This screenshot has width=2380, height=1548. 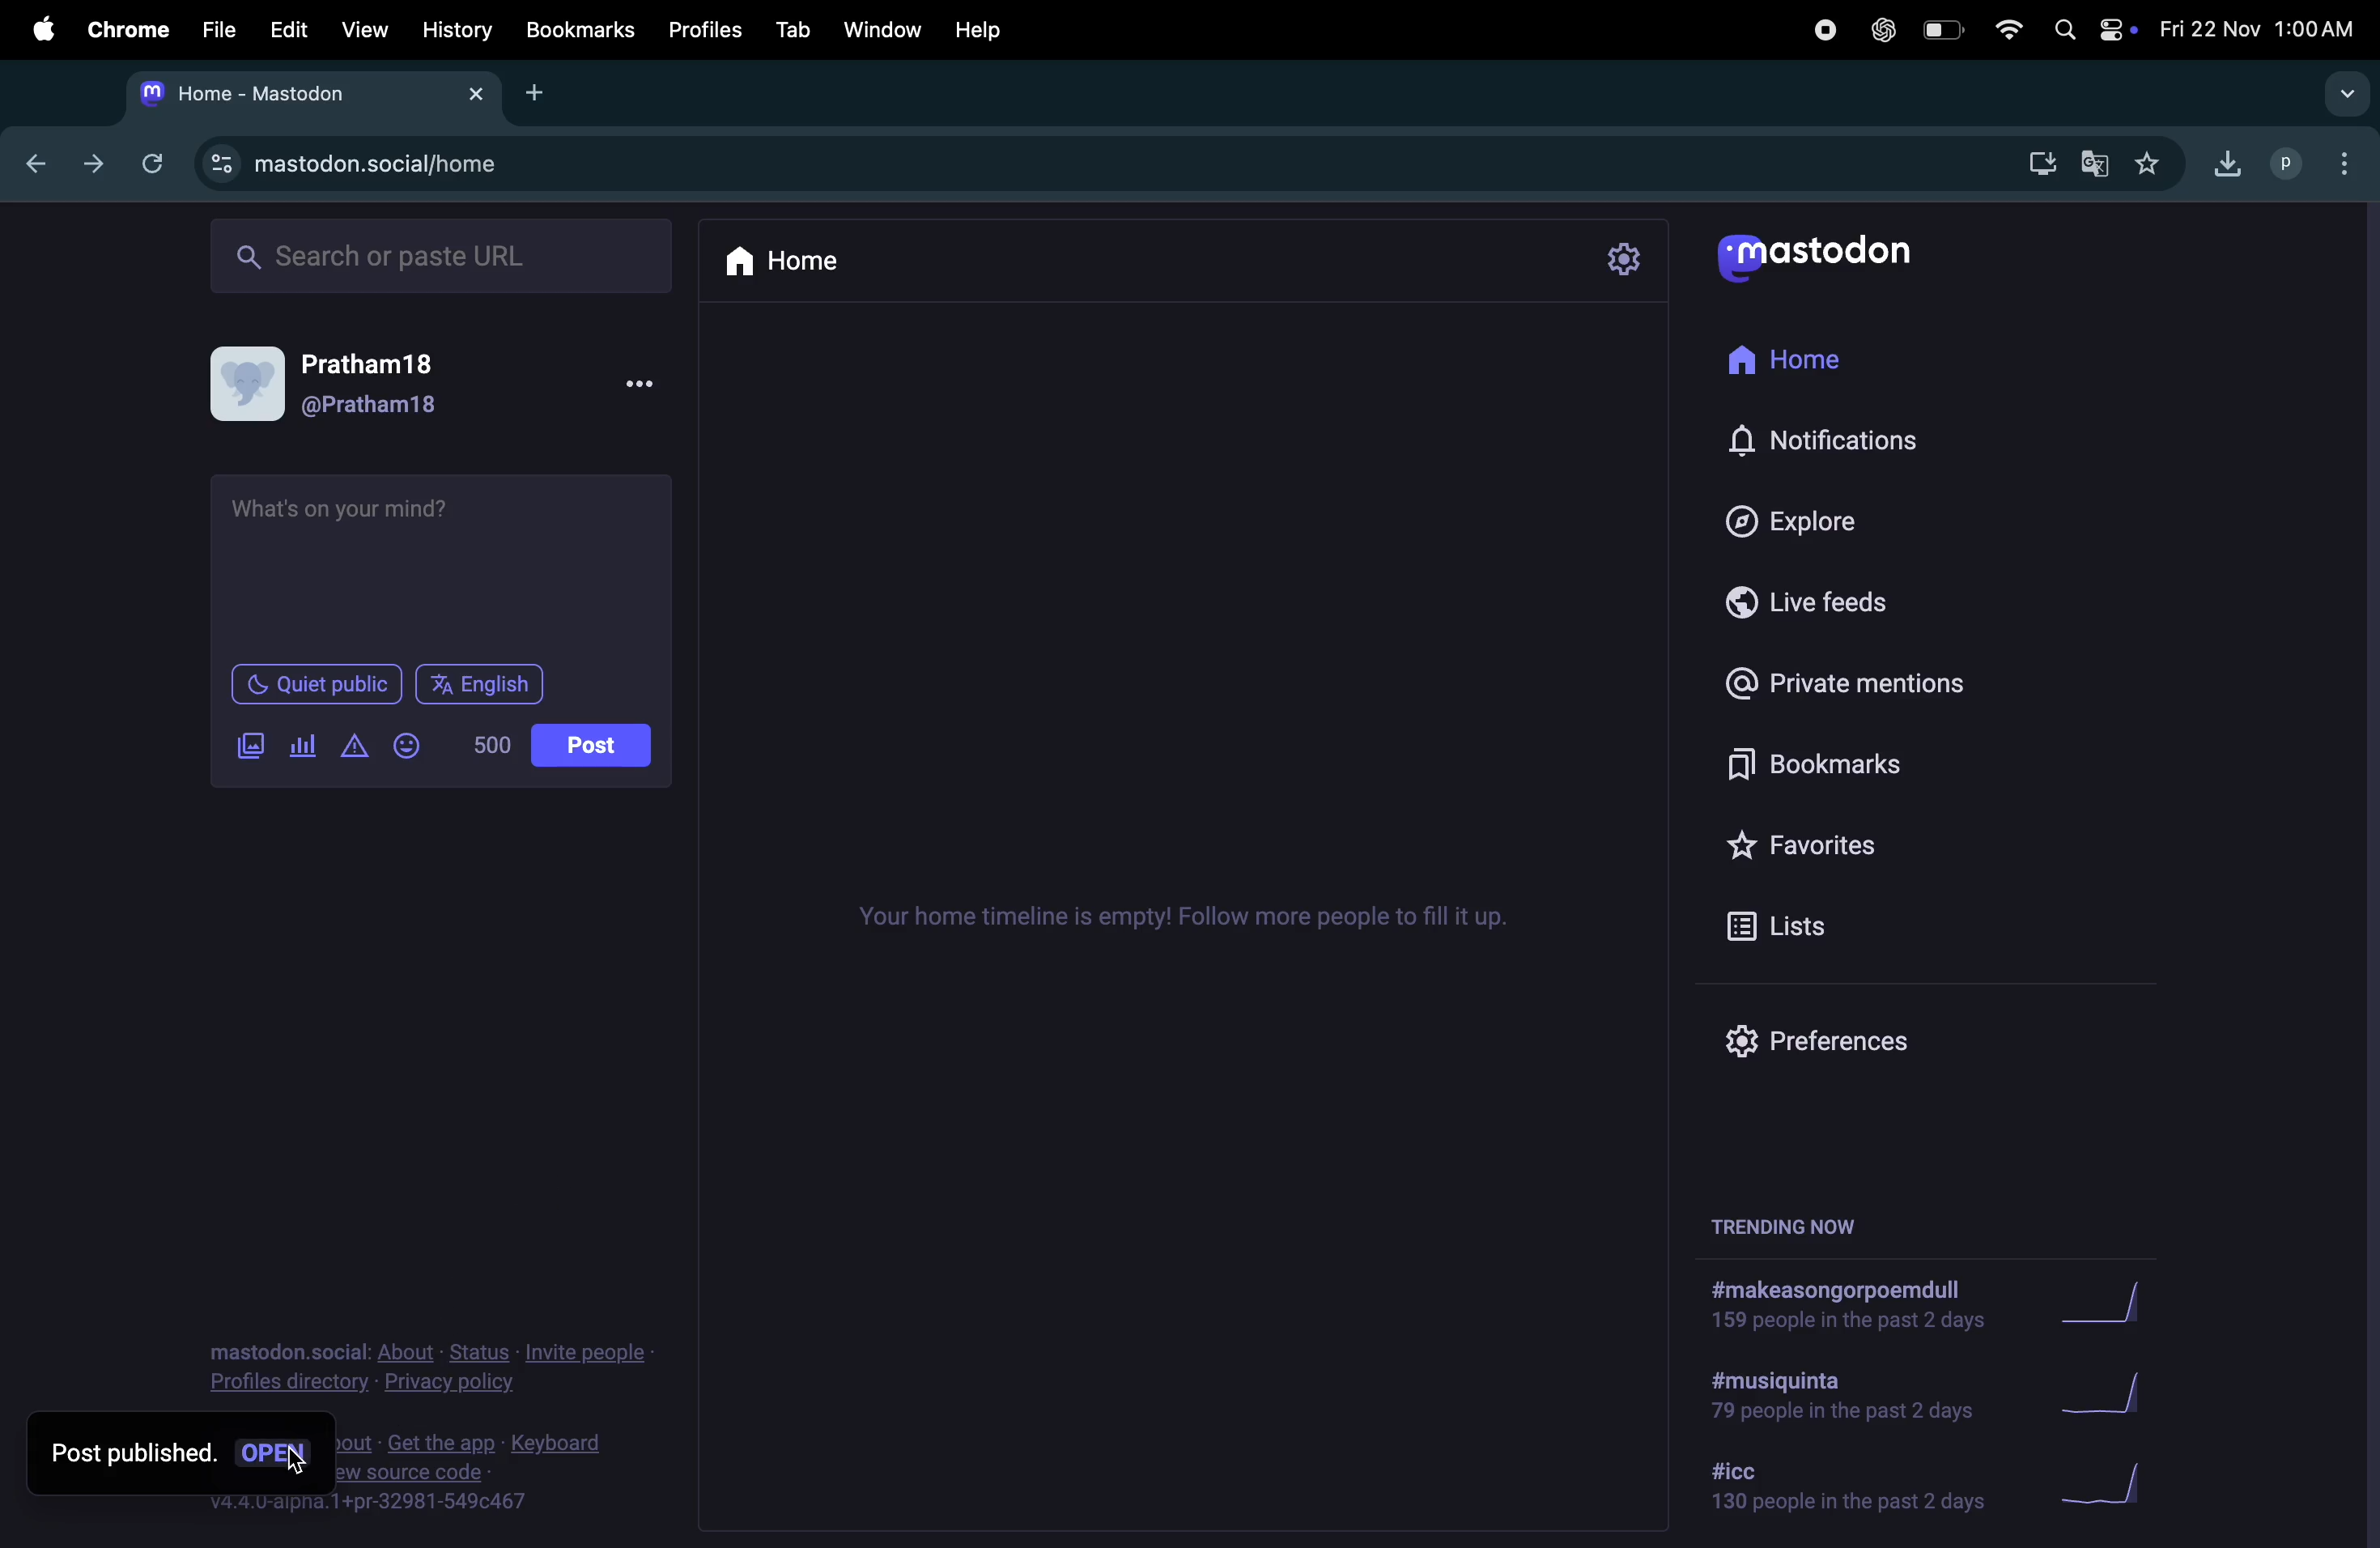 I want to click on spotlight search, so click(x=2061, y=29).